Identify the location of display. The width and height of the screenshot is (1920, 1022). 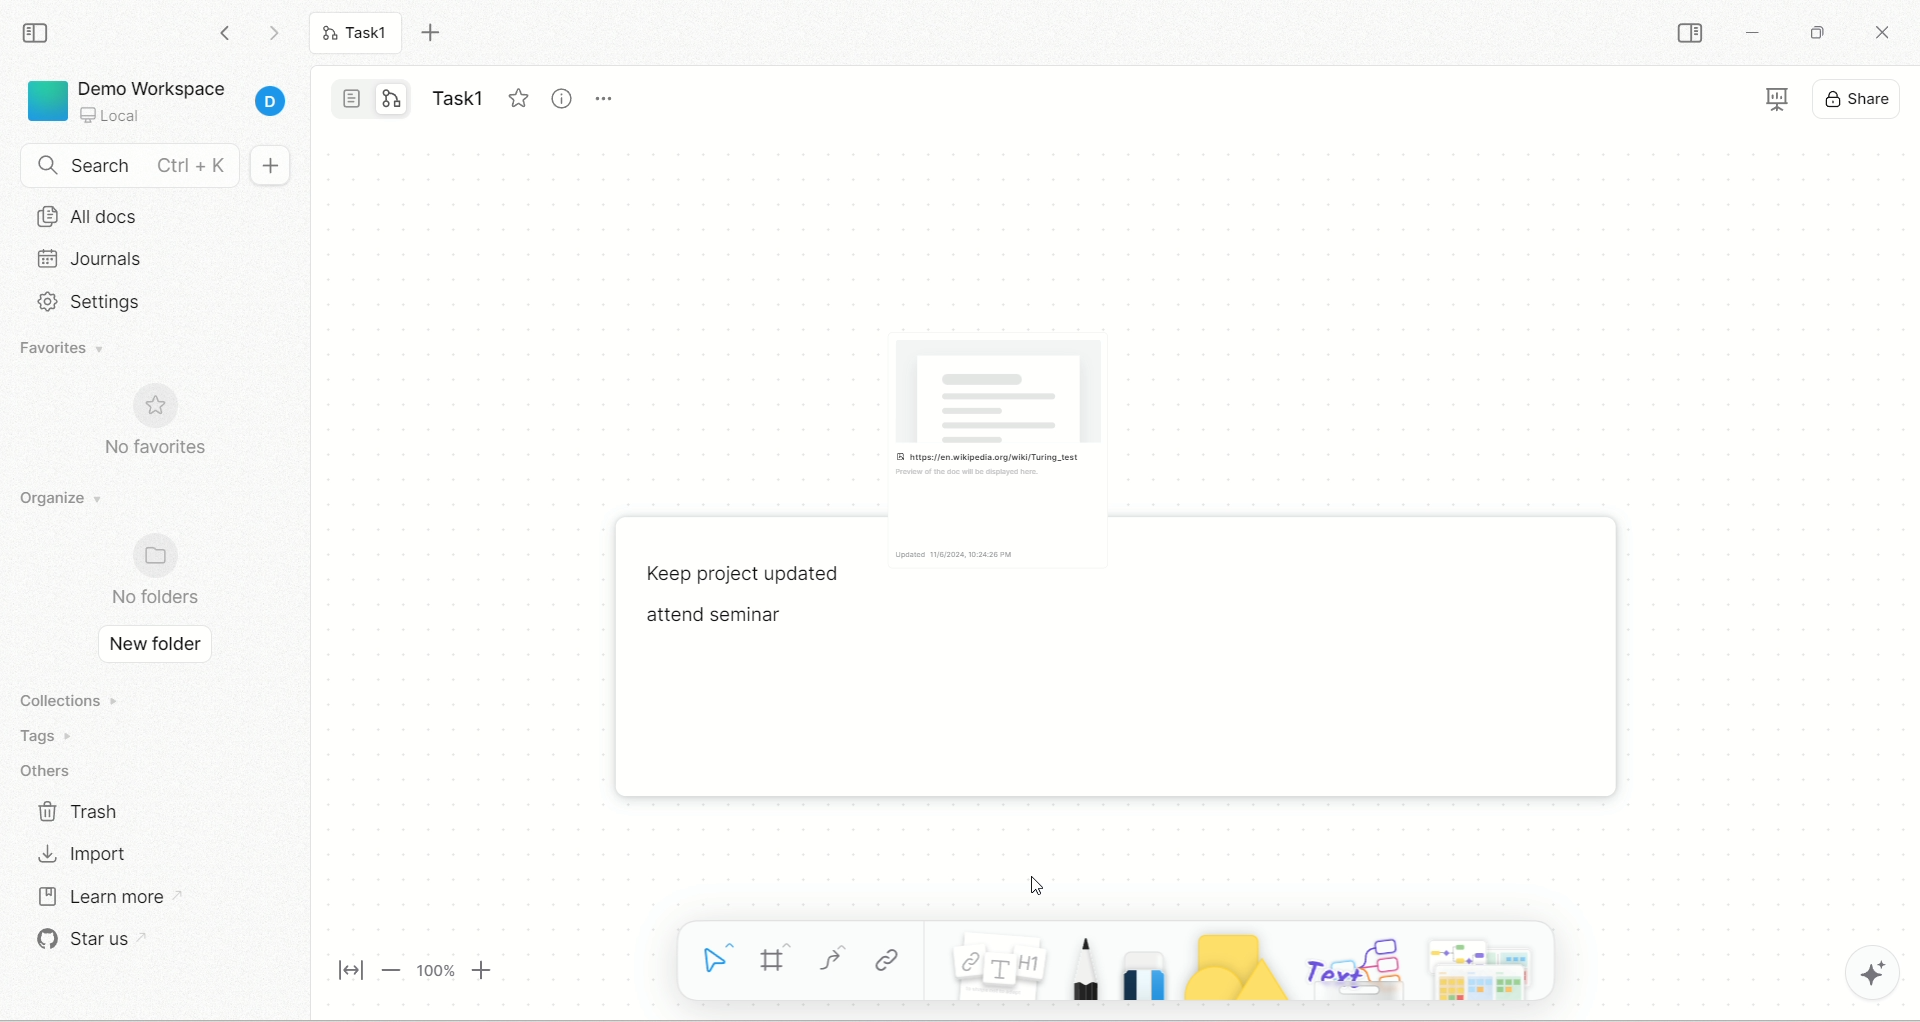
(1778, 98).